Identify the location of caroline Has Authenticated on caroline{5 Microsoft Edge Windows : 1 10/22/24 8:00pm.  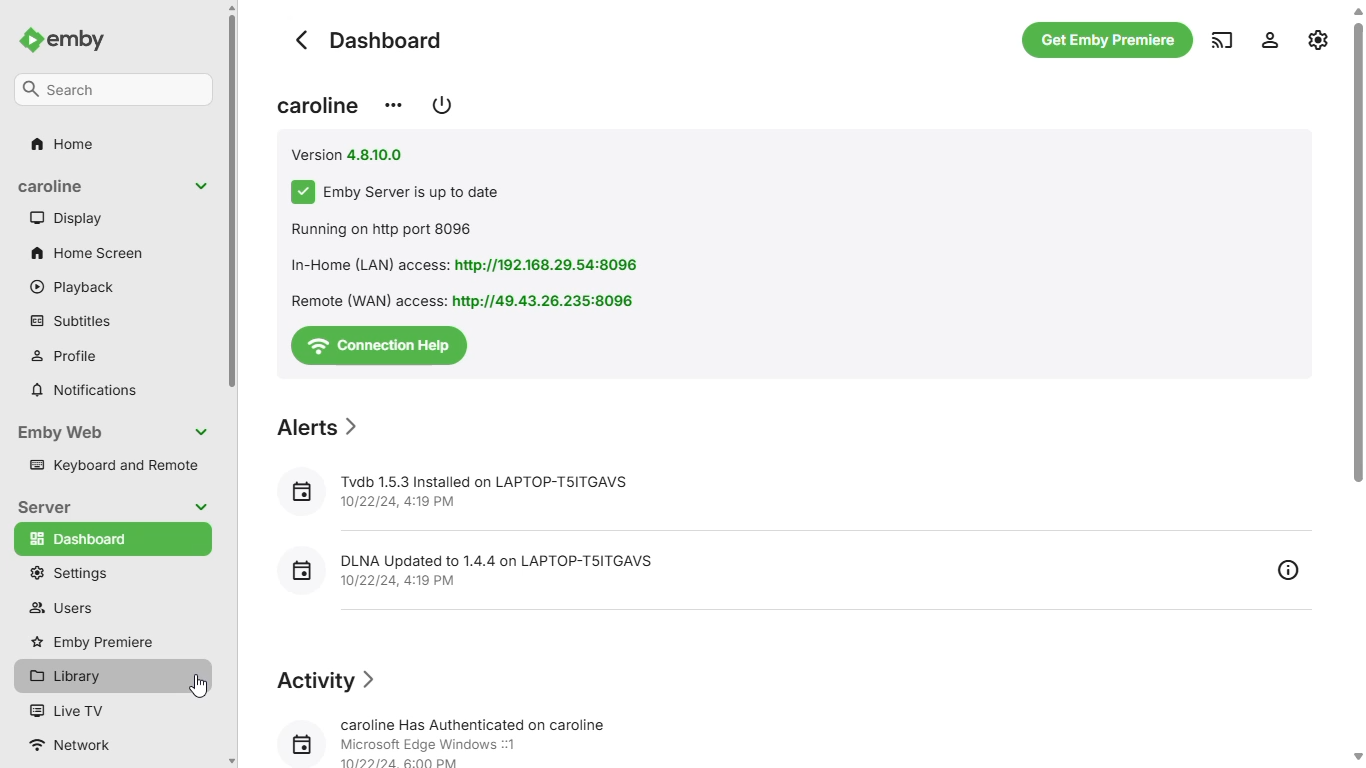
(453, 737).